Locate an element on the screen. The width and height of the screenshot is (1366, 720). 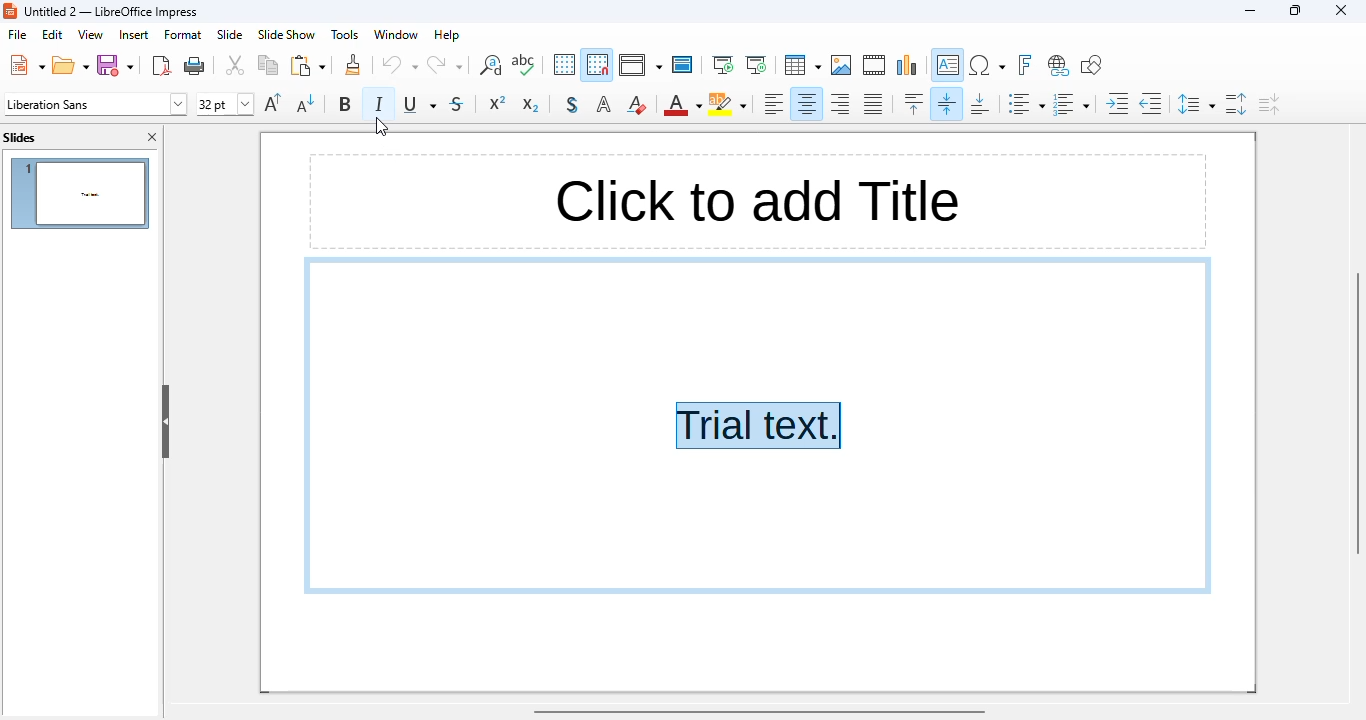
underline is located at coordinates (421, 104).